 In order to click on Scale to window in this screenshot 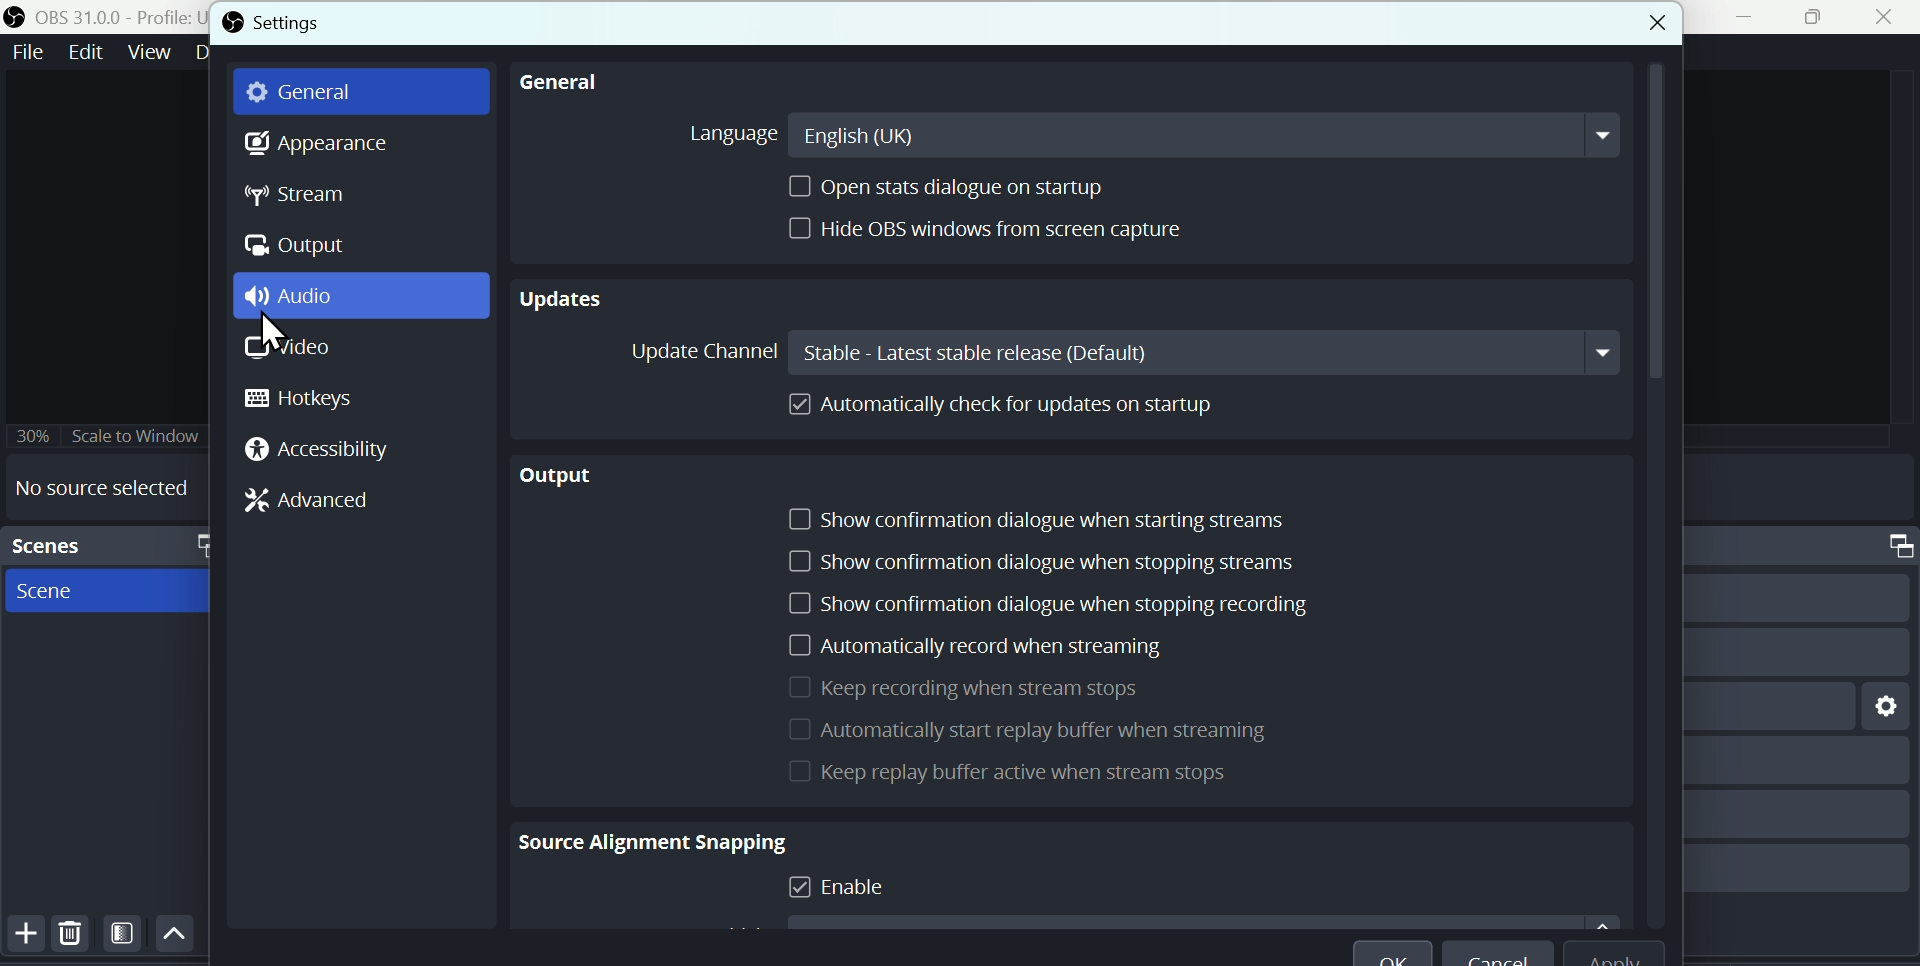, I will do `click(139, 435)`.